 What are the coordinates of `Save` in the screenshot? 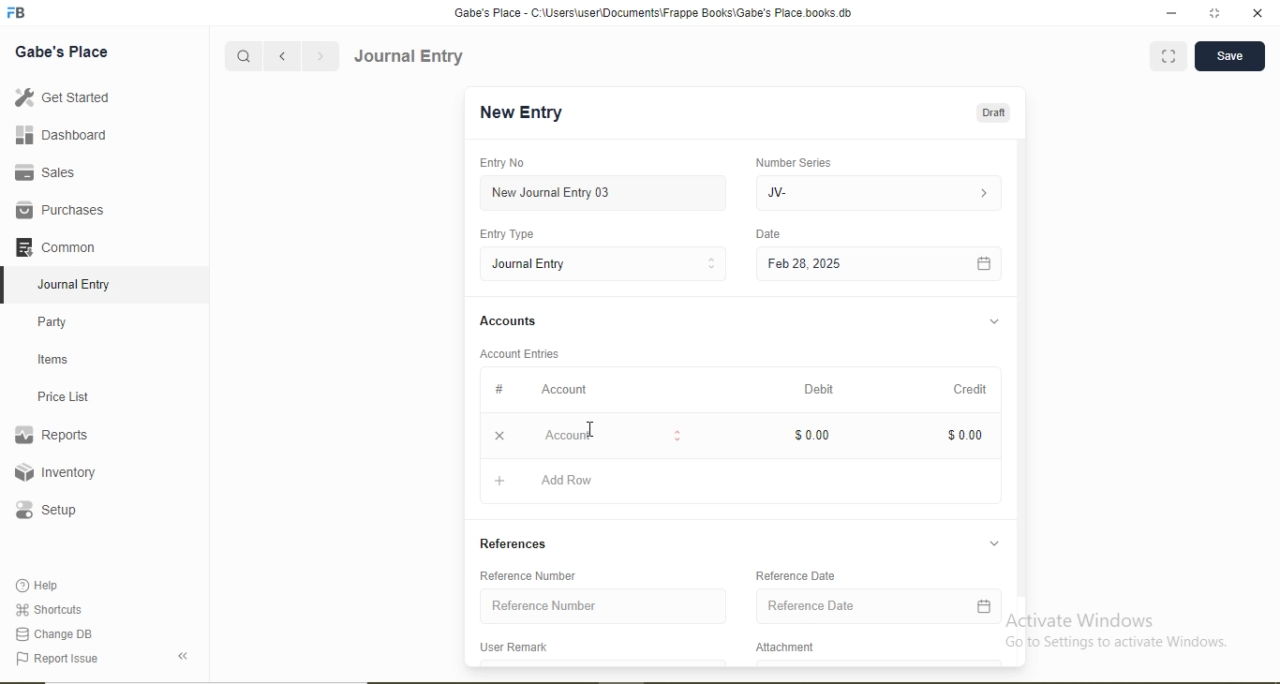 It's located at (1229, 54).